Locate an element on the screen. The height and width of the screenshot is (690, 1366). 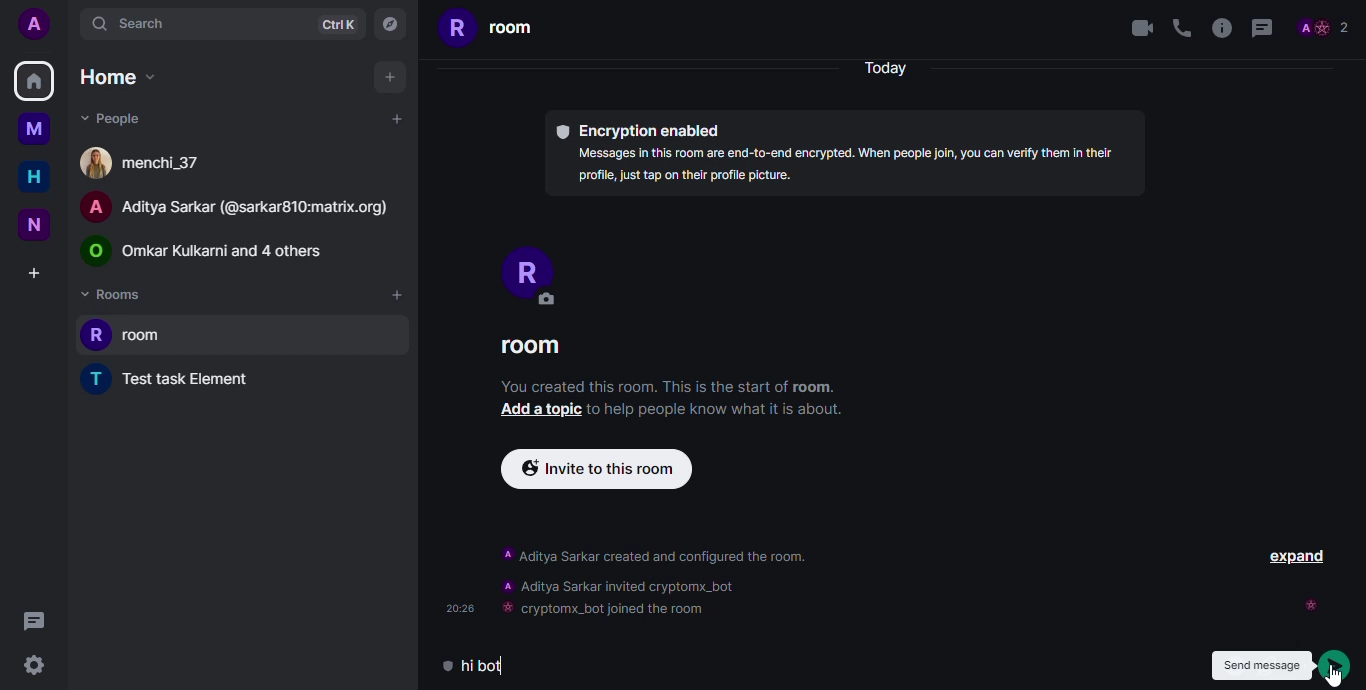
[ & Invite to this room is located at coordinates (596, 469).